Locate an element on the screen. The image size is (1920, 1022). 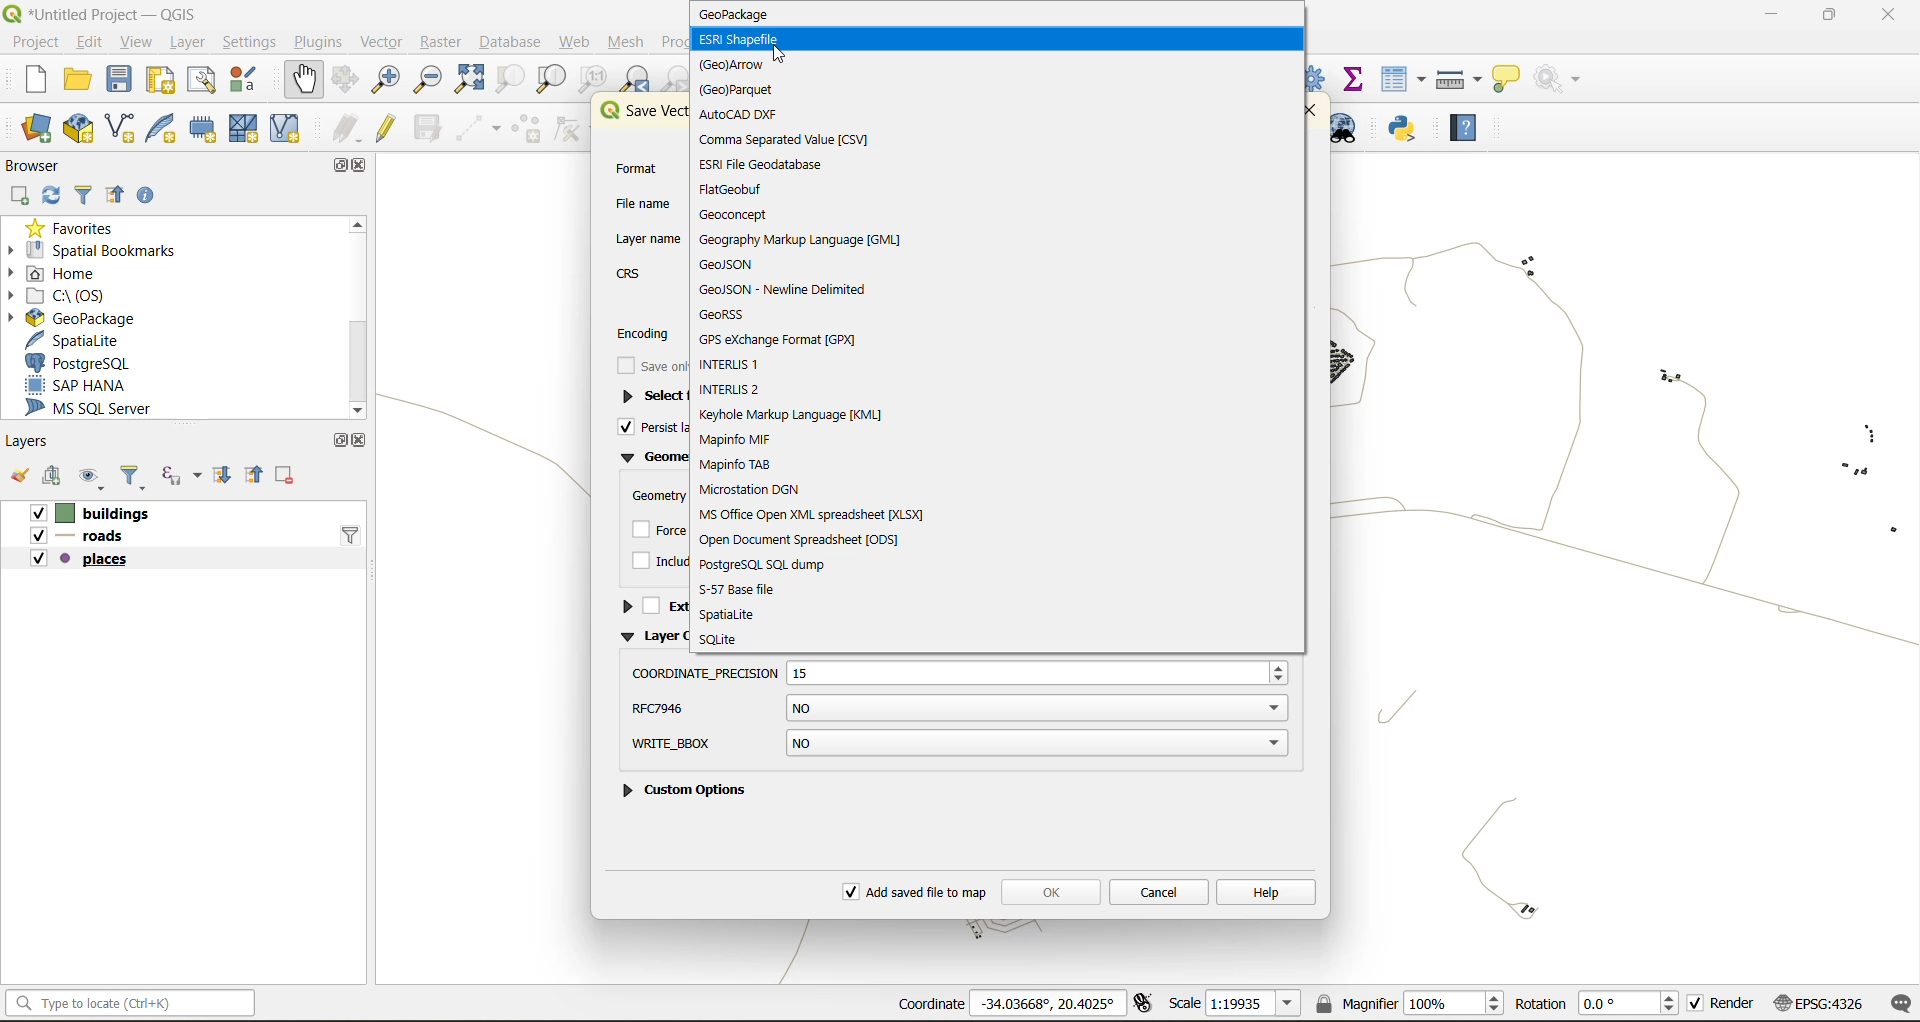
open is located at coordinates (20, 477).